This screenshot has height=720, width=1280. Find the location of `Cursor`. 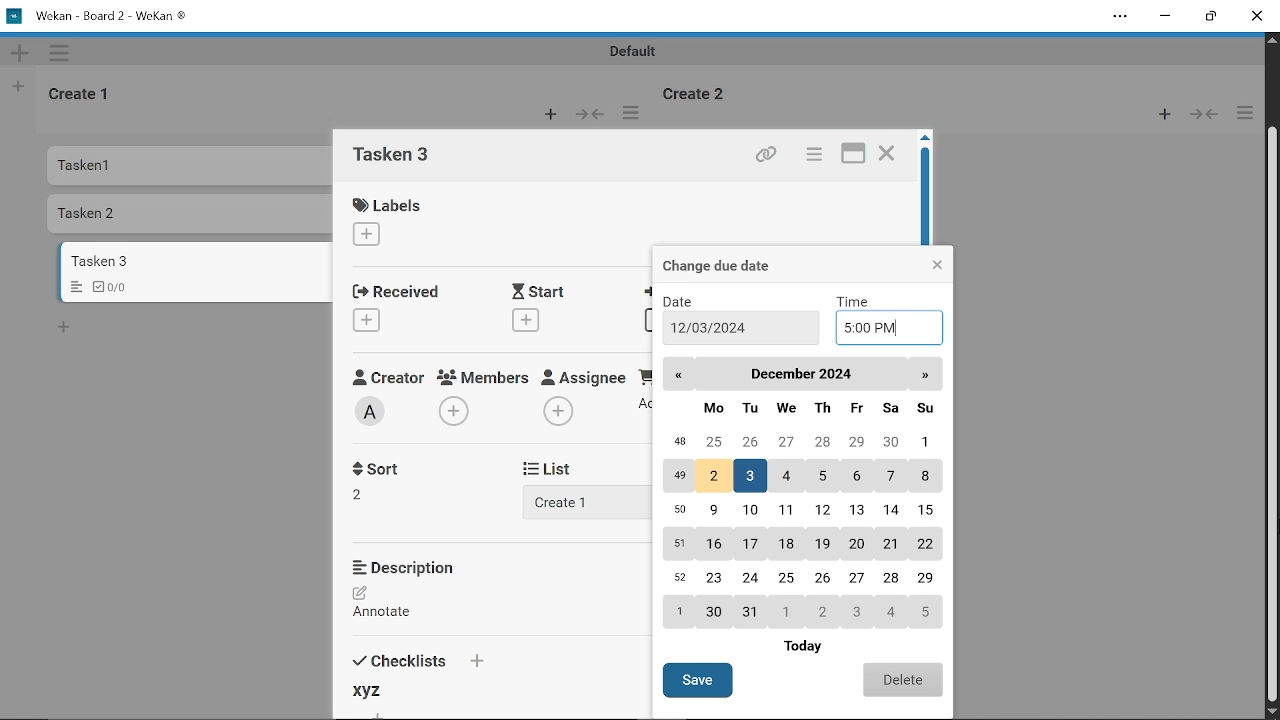

Cursor is located at coordinates (1272, 429).